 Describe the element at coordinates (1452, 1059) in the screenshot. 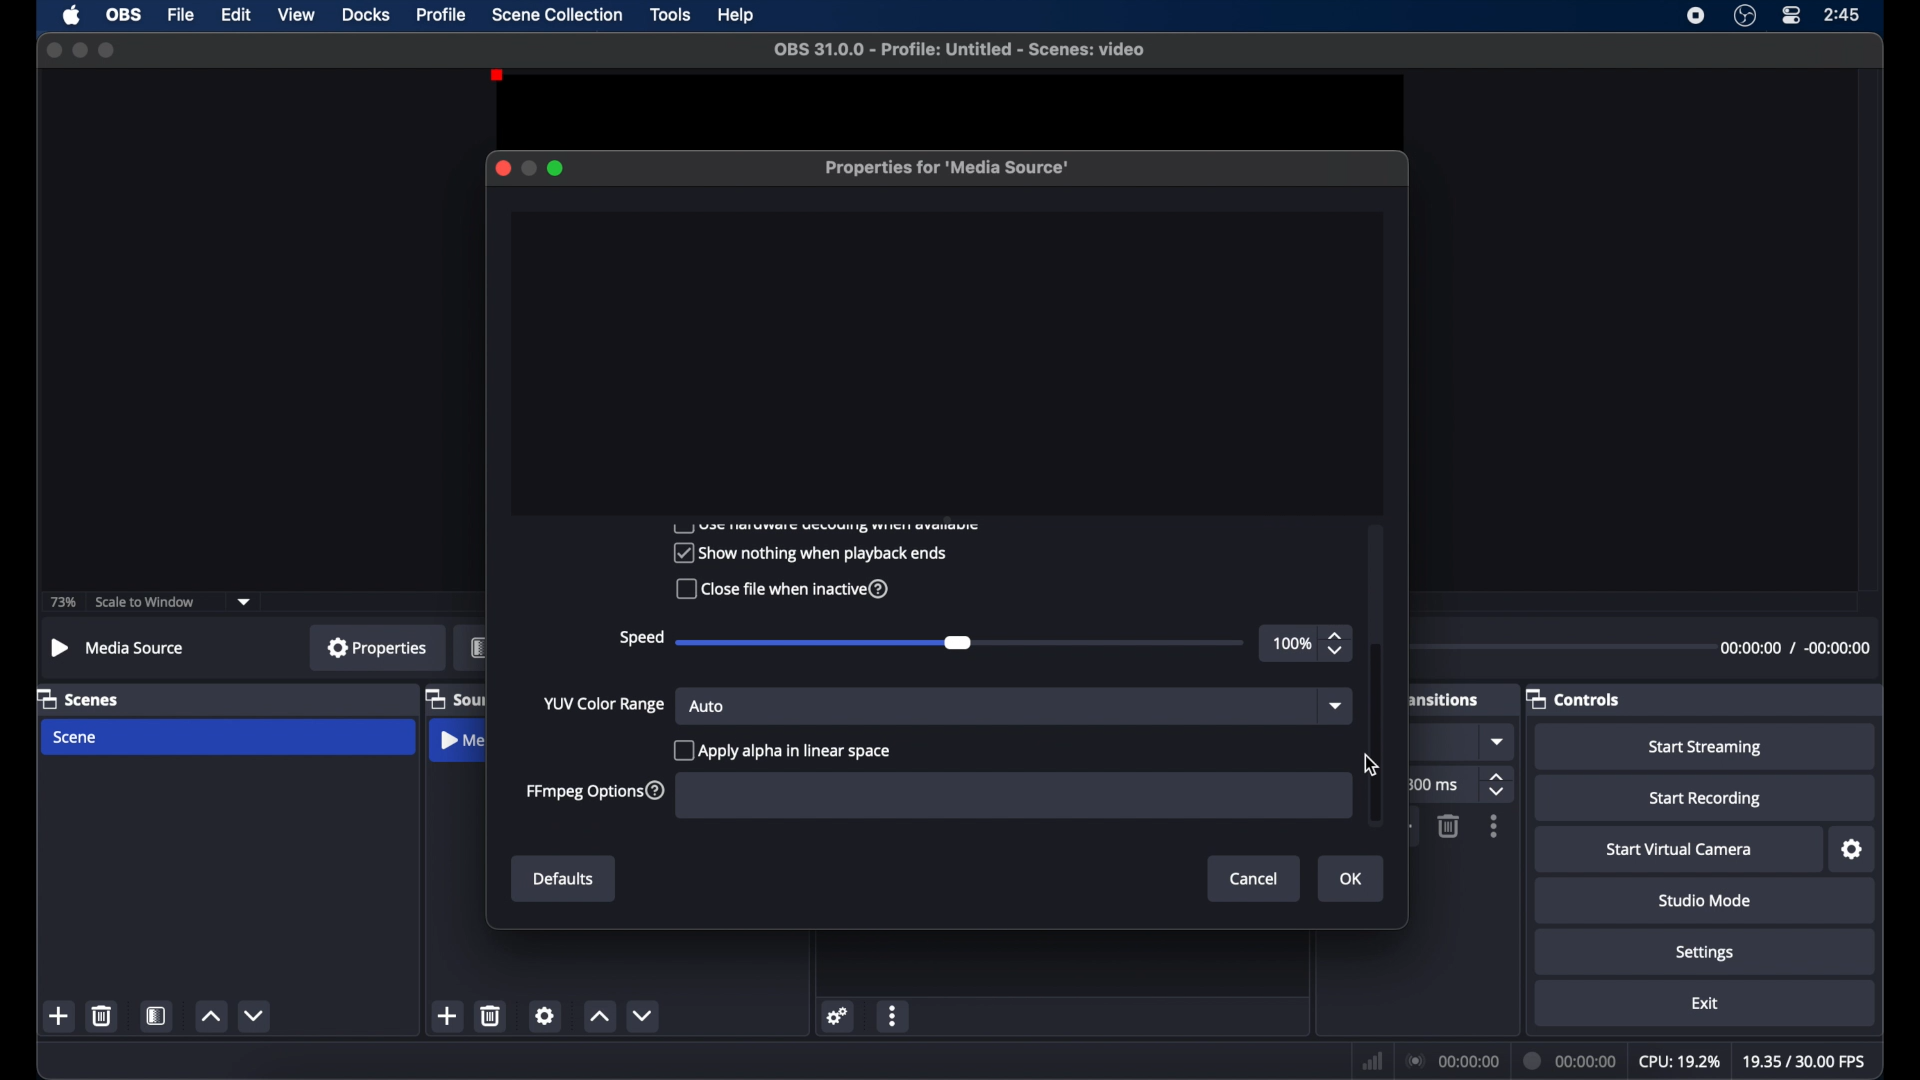

I see `connection` at that location.